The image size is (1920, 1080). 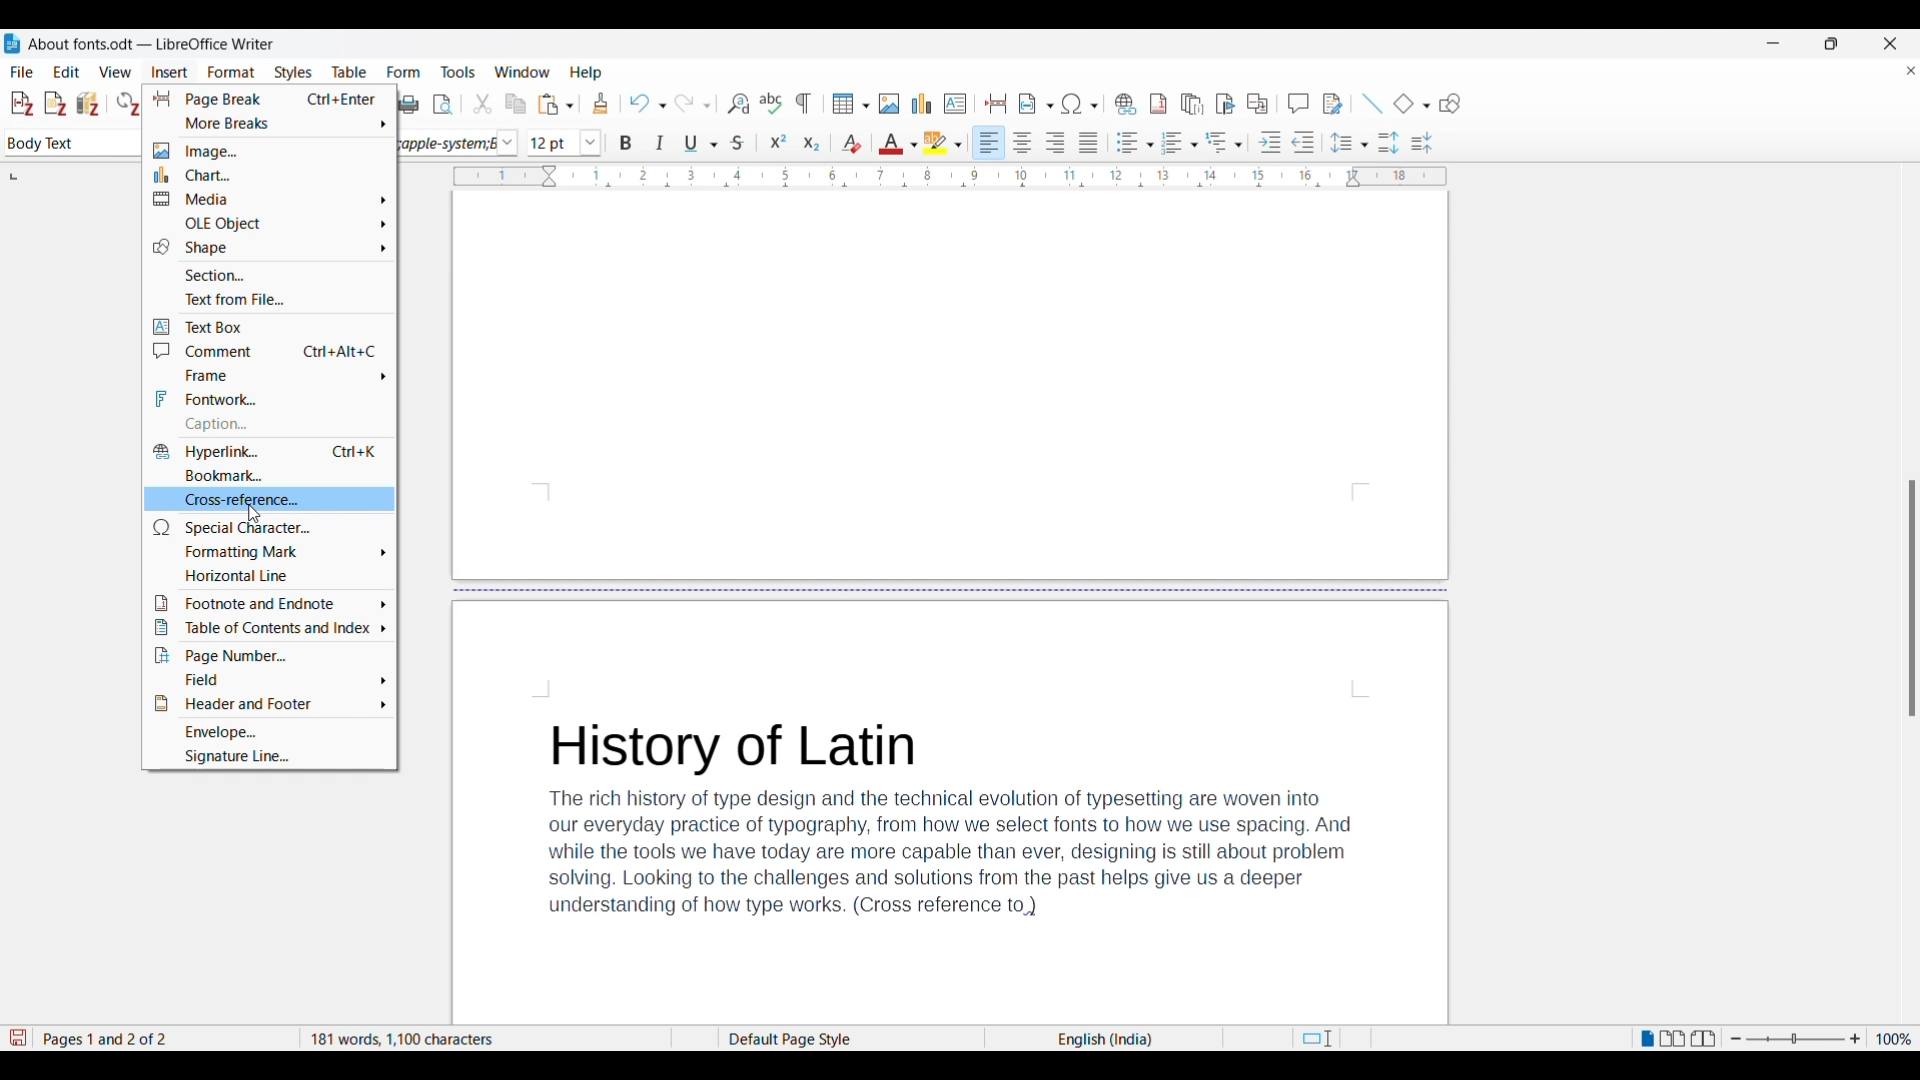 What do you see at coordinates (1908, 603) in the screenshot?
I see `` at bounding box center [1908, 603].